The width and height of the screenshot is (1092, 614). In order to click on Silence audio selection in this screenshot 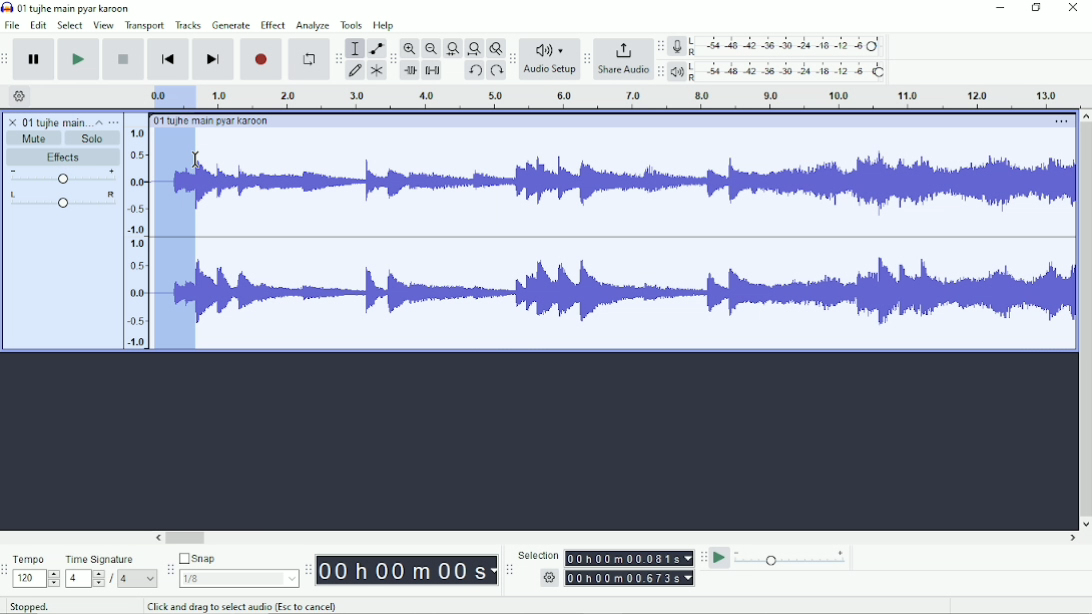, I will do `click(432, 70)`.